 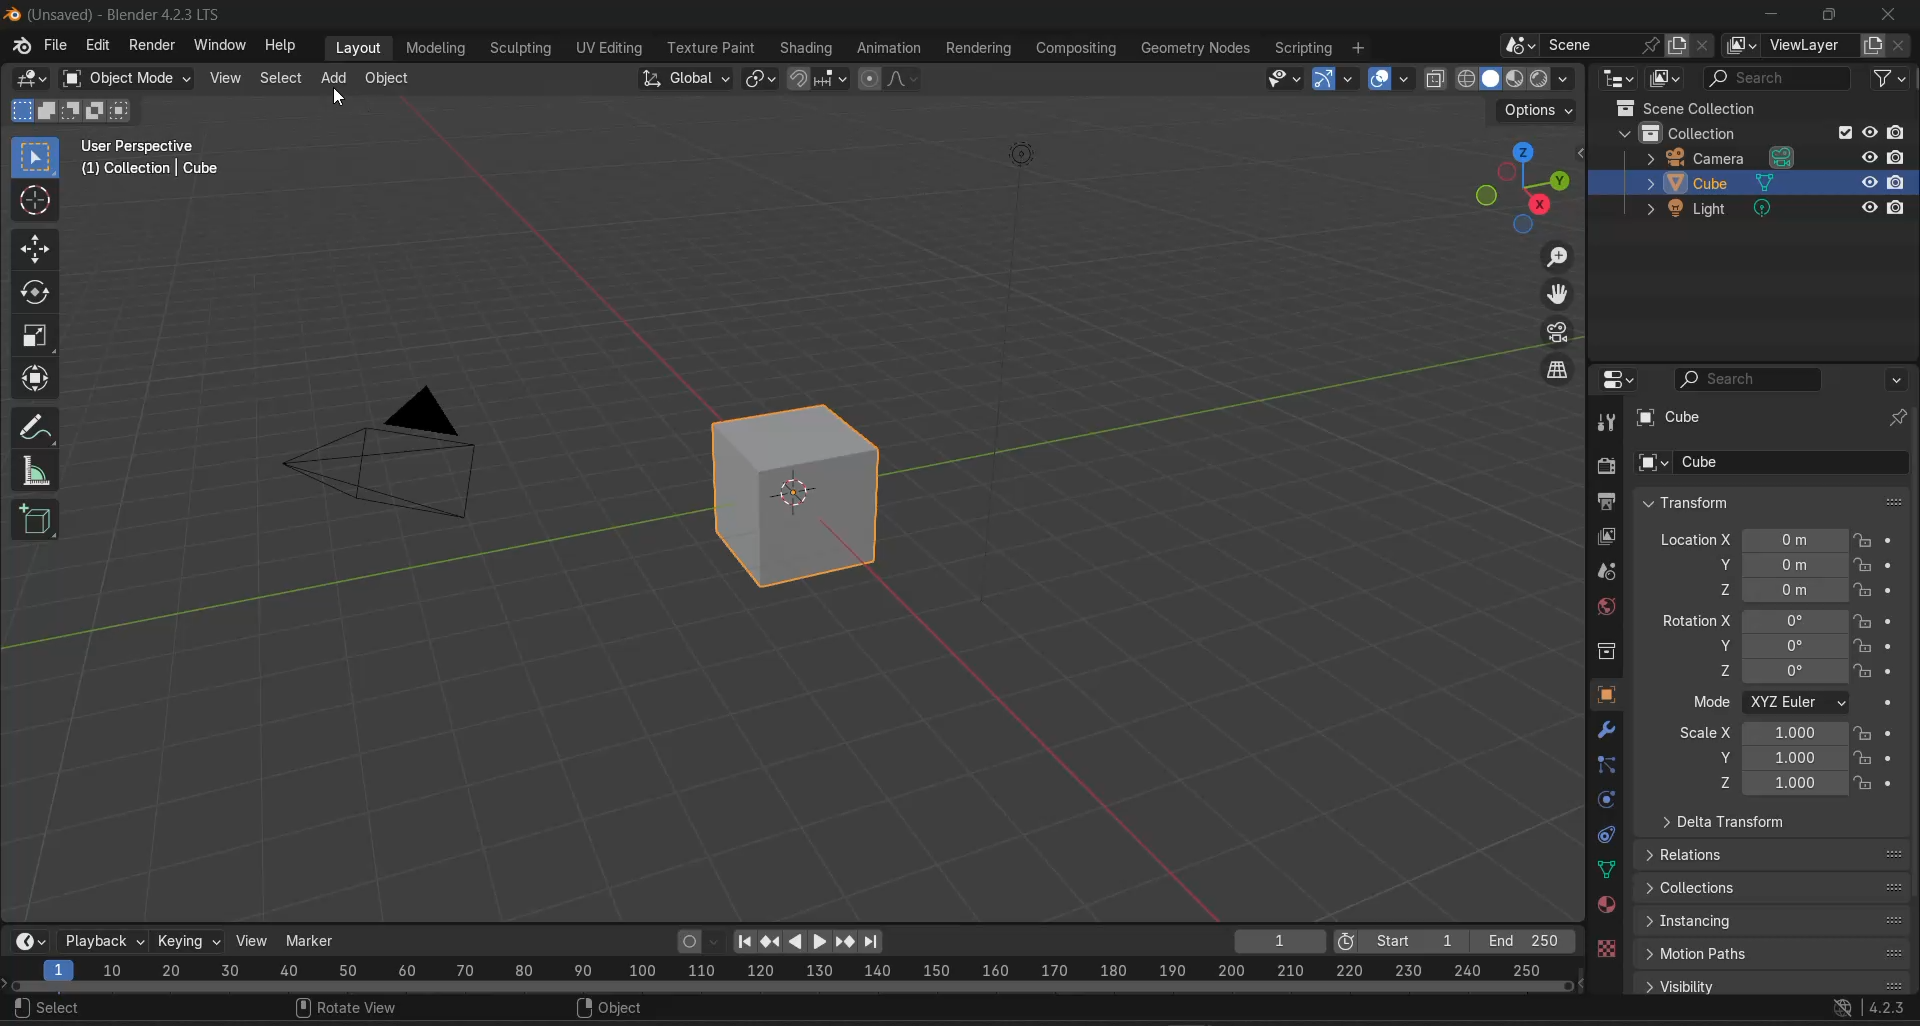 I want to click on transform, so click(x=1763, y=502).